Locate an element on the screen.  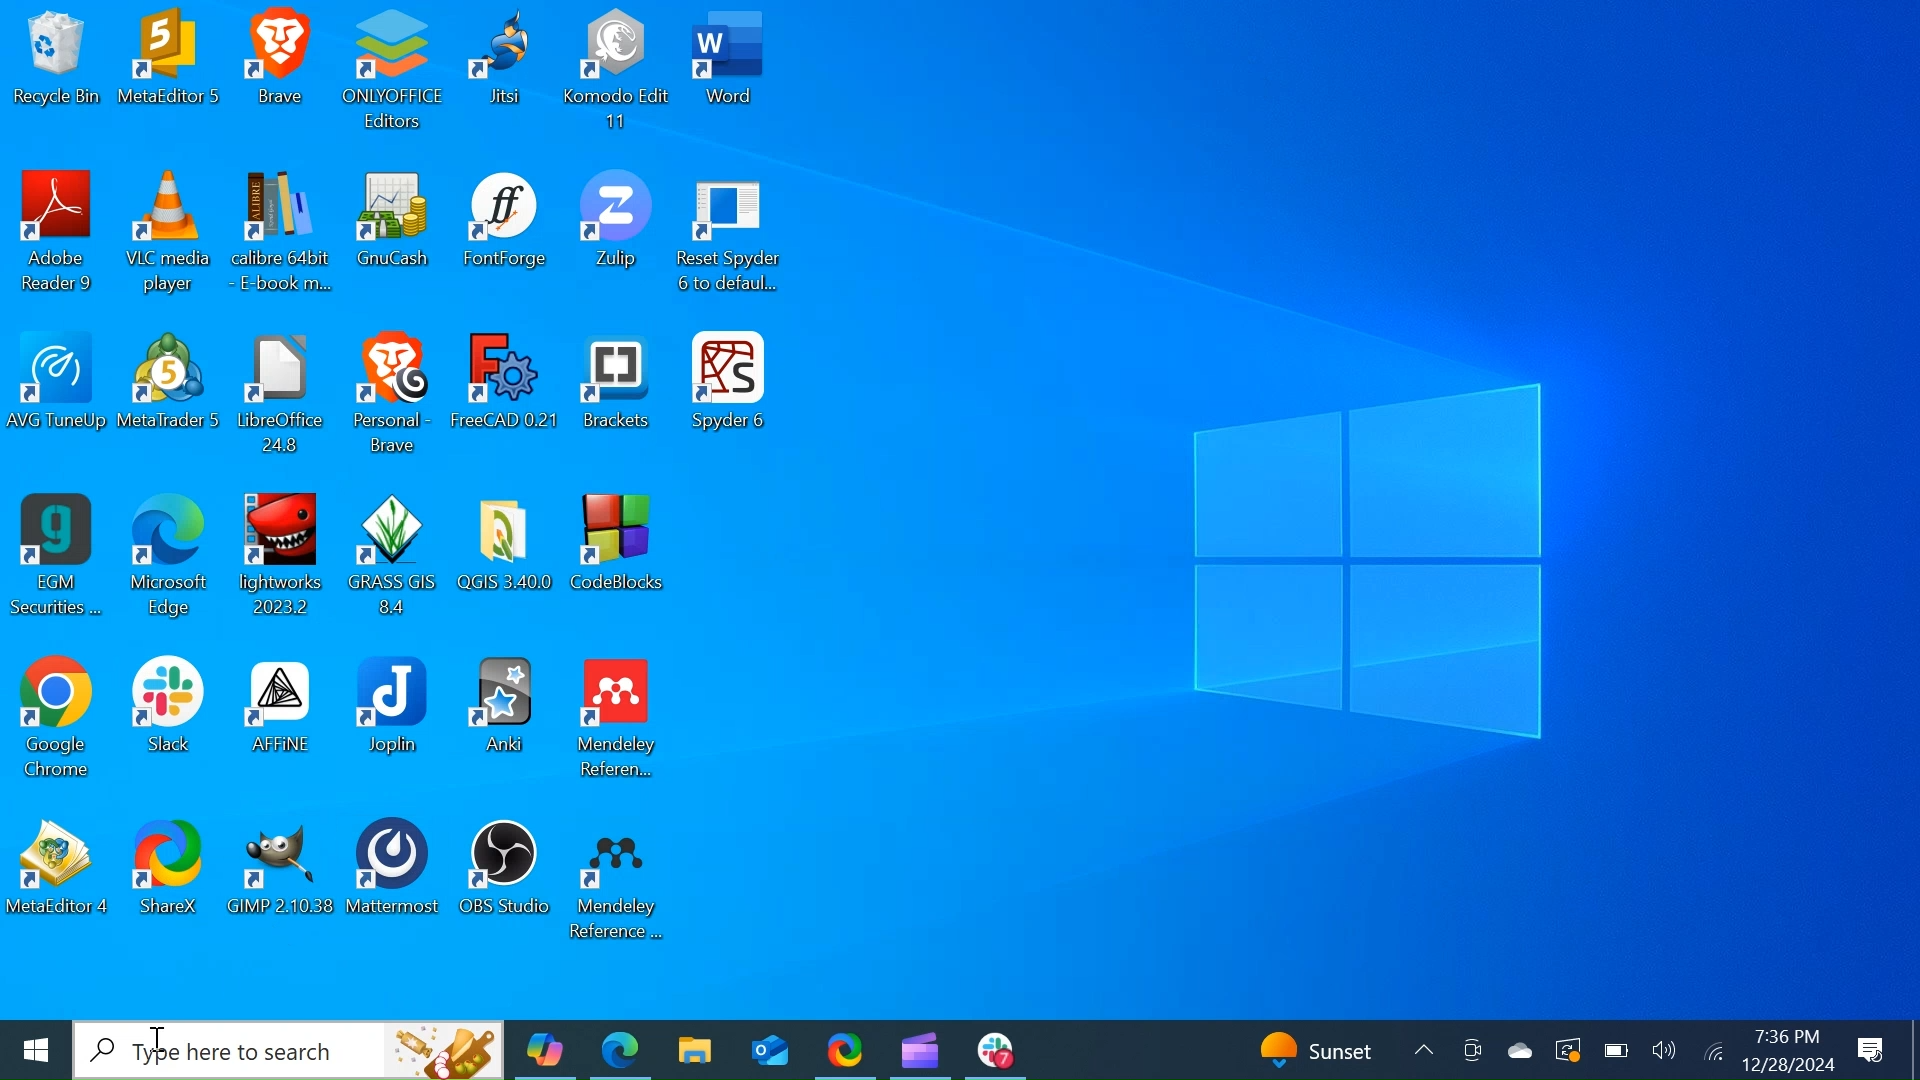
QGIS Folder is located at coordinates (506, 559).